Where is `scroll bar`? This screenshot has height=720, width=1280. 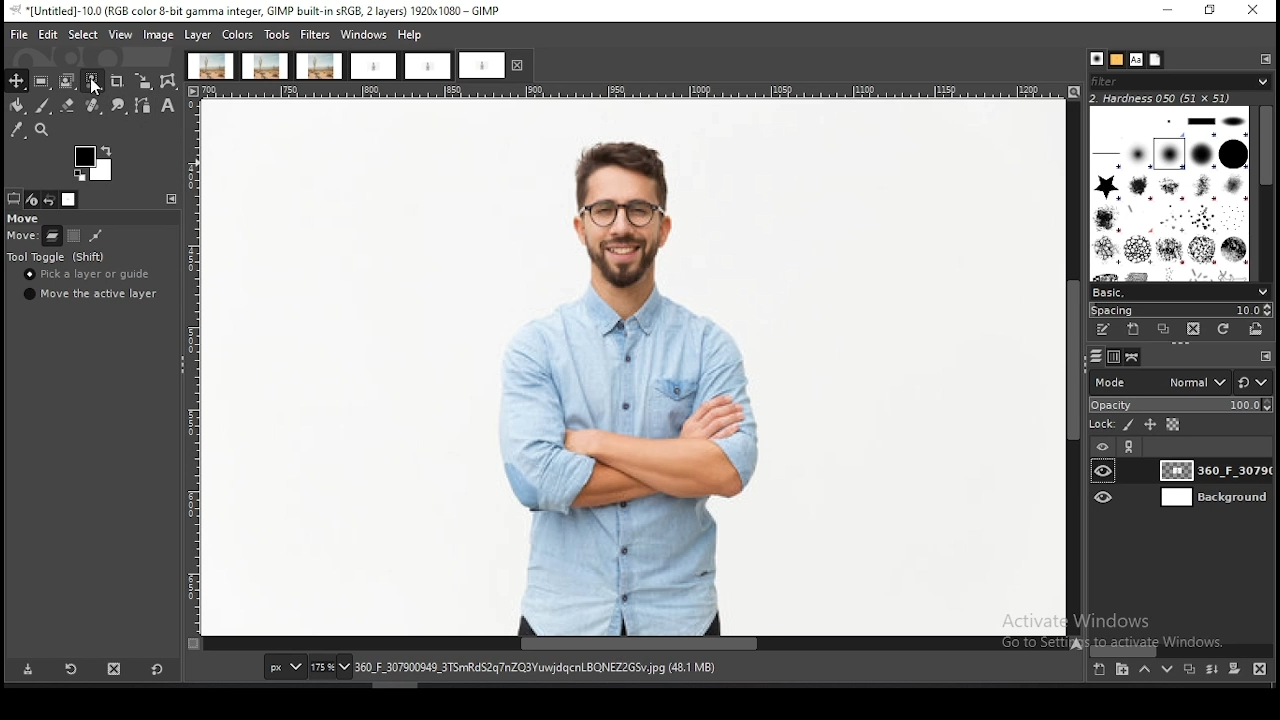
scroll bar is located at coordinates (1264, 194).